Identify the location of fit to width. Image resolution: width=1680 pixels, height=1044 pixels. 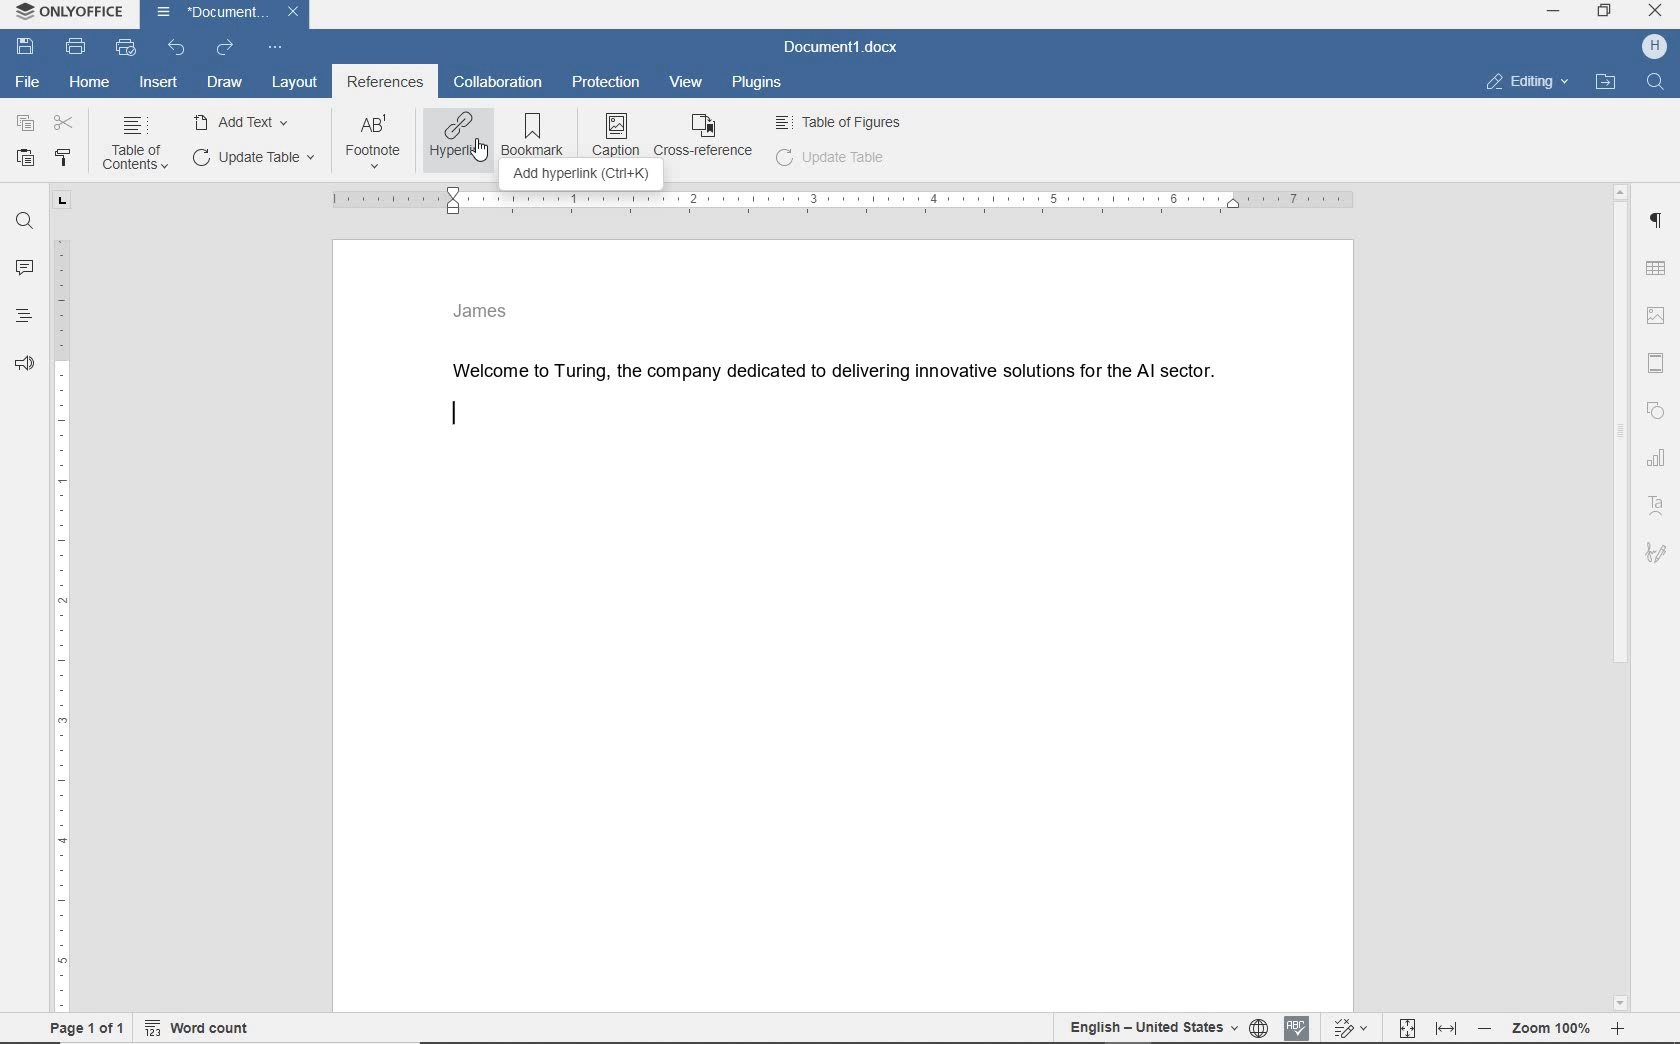
(1446, 1027).